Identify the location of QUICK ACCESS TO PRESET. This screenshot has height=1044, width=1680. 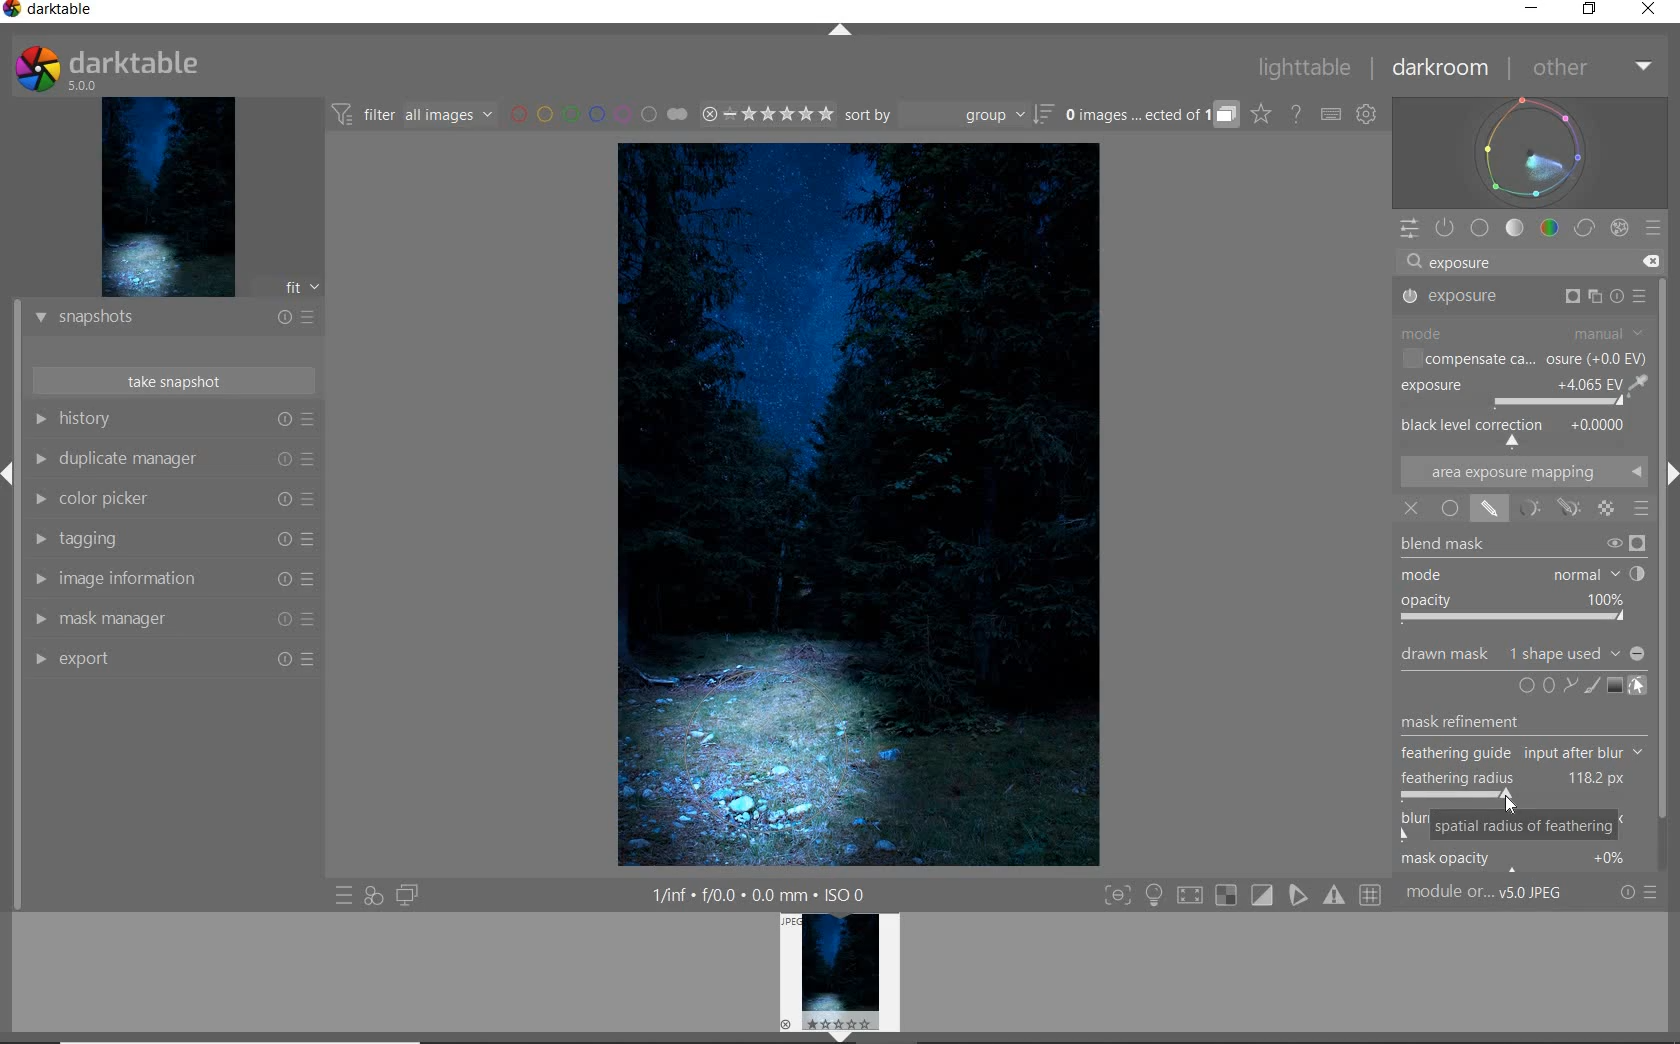
(345, 896).